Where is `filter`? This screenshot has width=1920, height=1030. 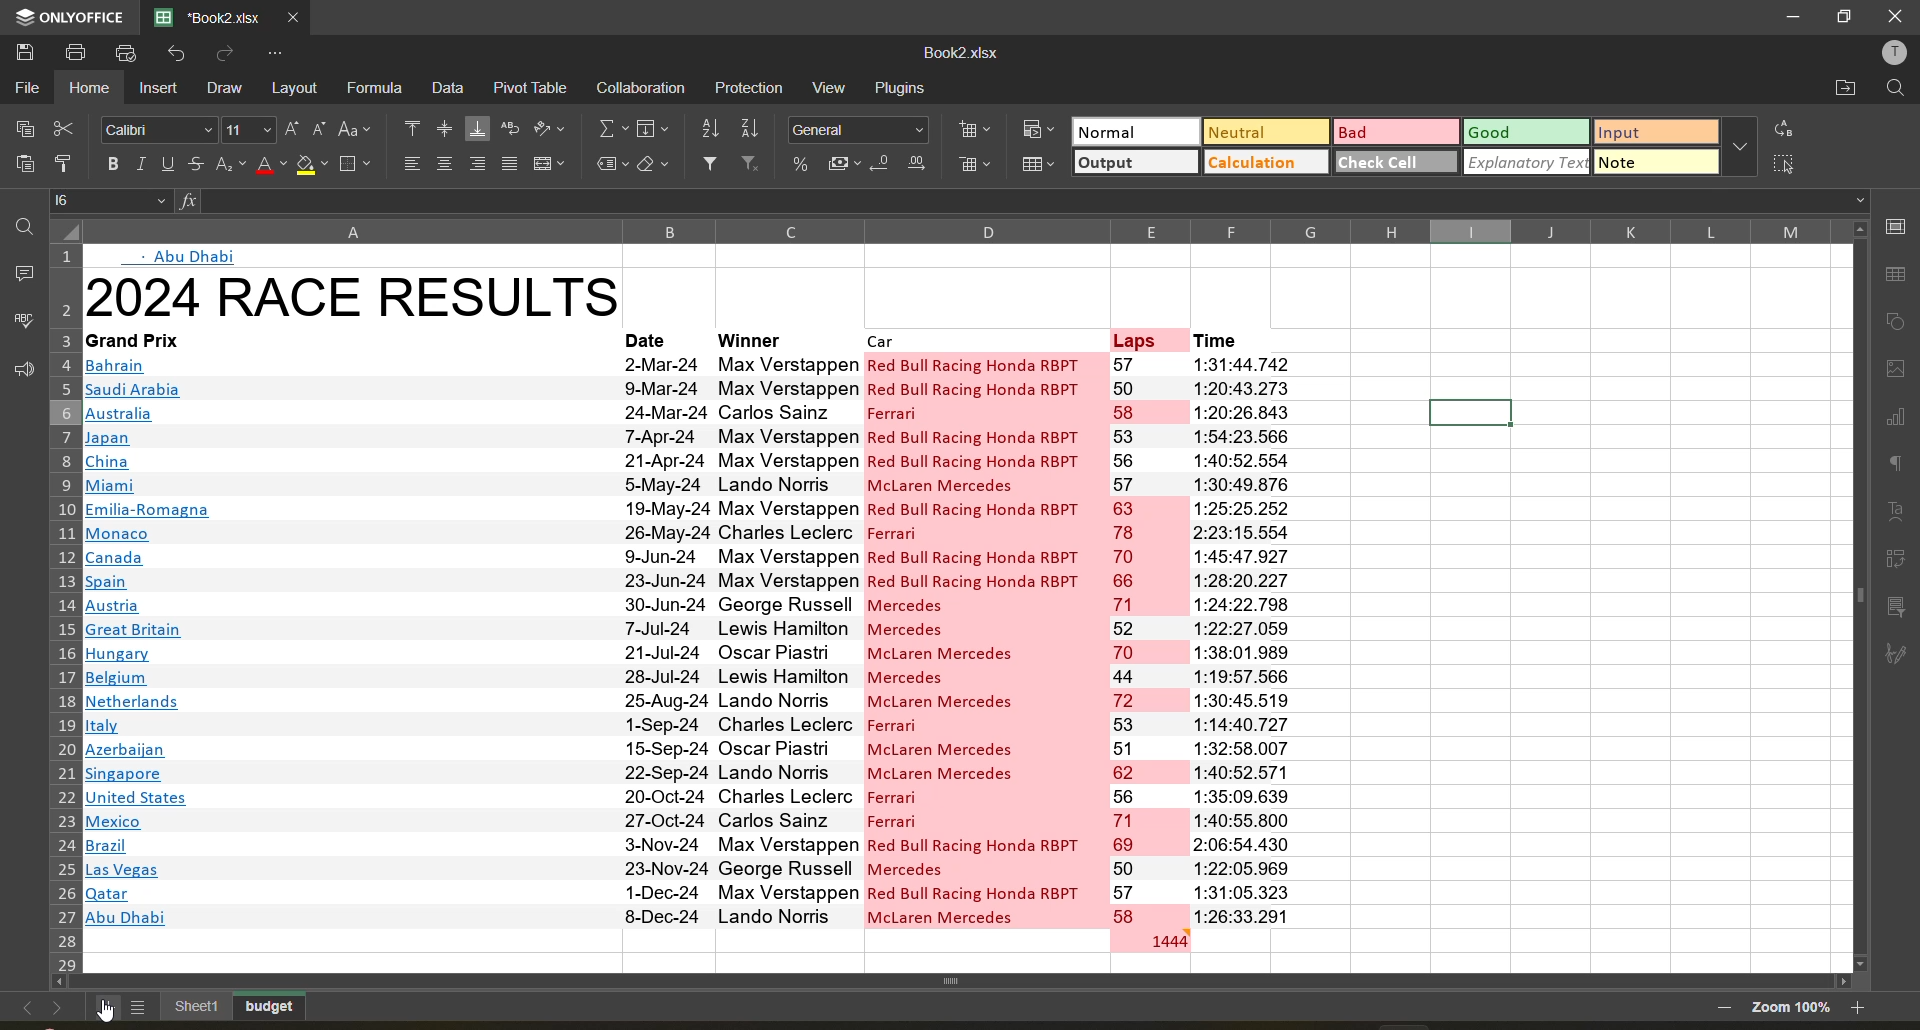 filter is located at coordinates (715, 163).